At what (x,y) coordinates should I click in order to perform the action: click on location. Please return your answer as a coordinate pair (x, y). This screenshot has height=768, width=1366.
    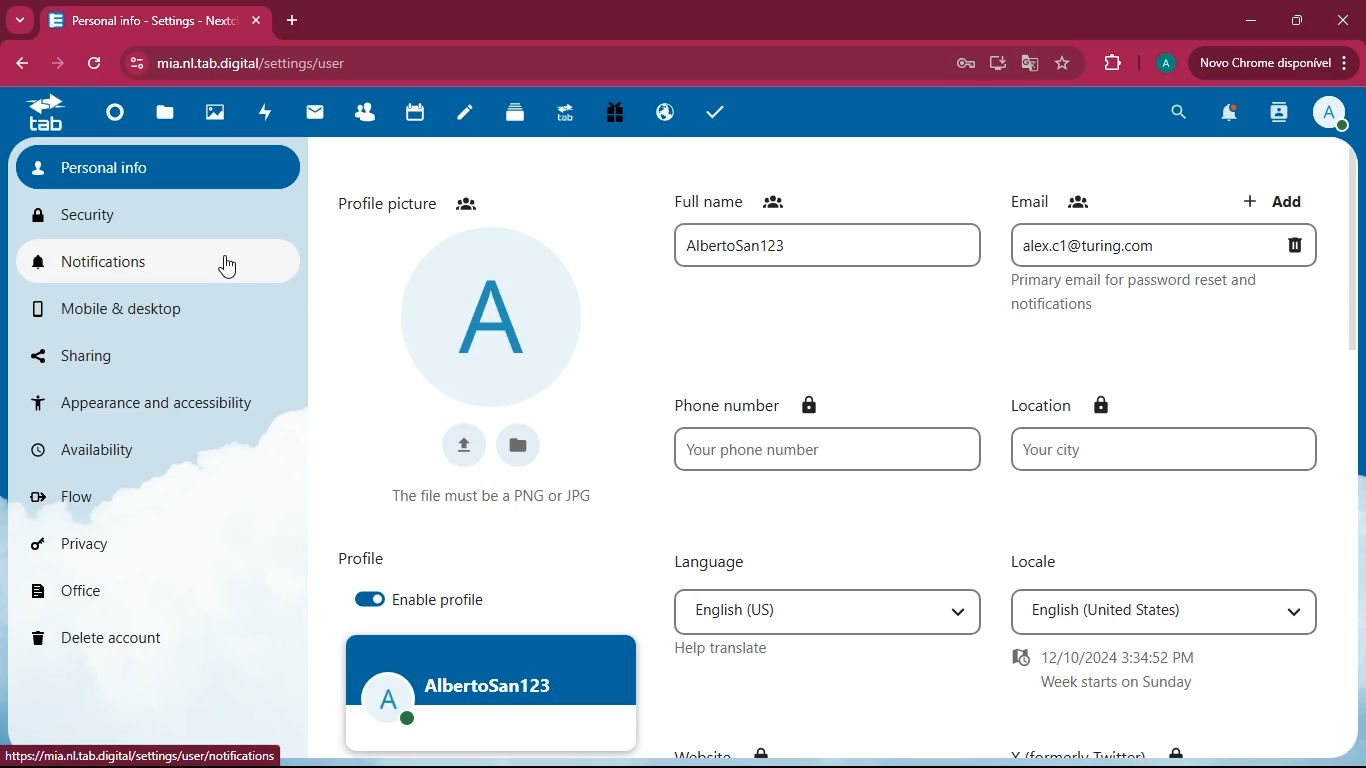
    Looking at the image, I should click on (1071, 405).